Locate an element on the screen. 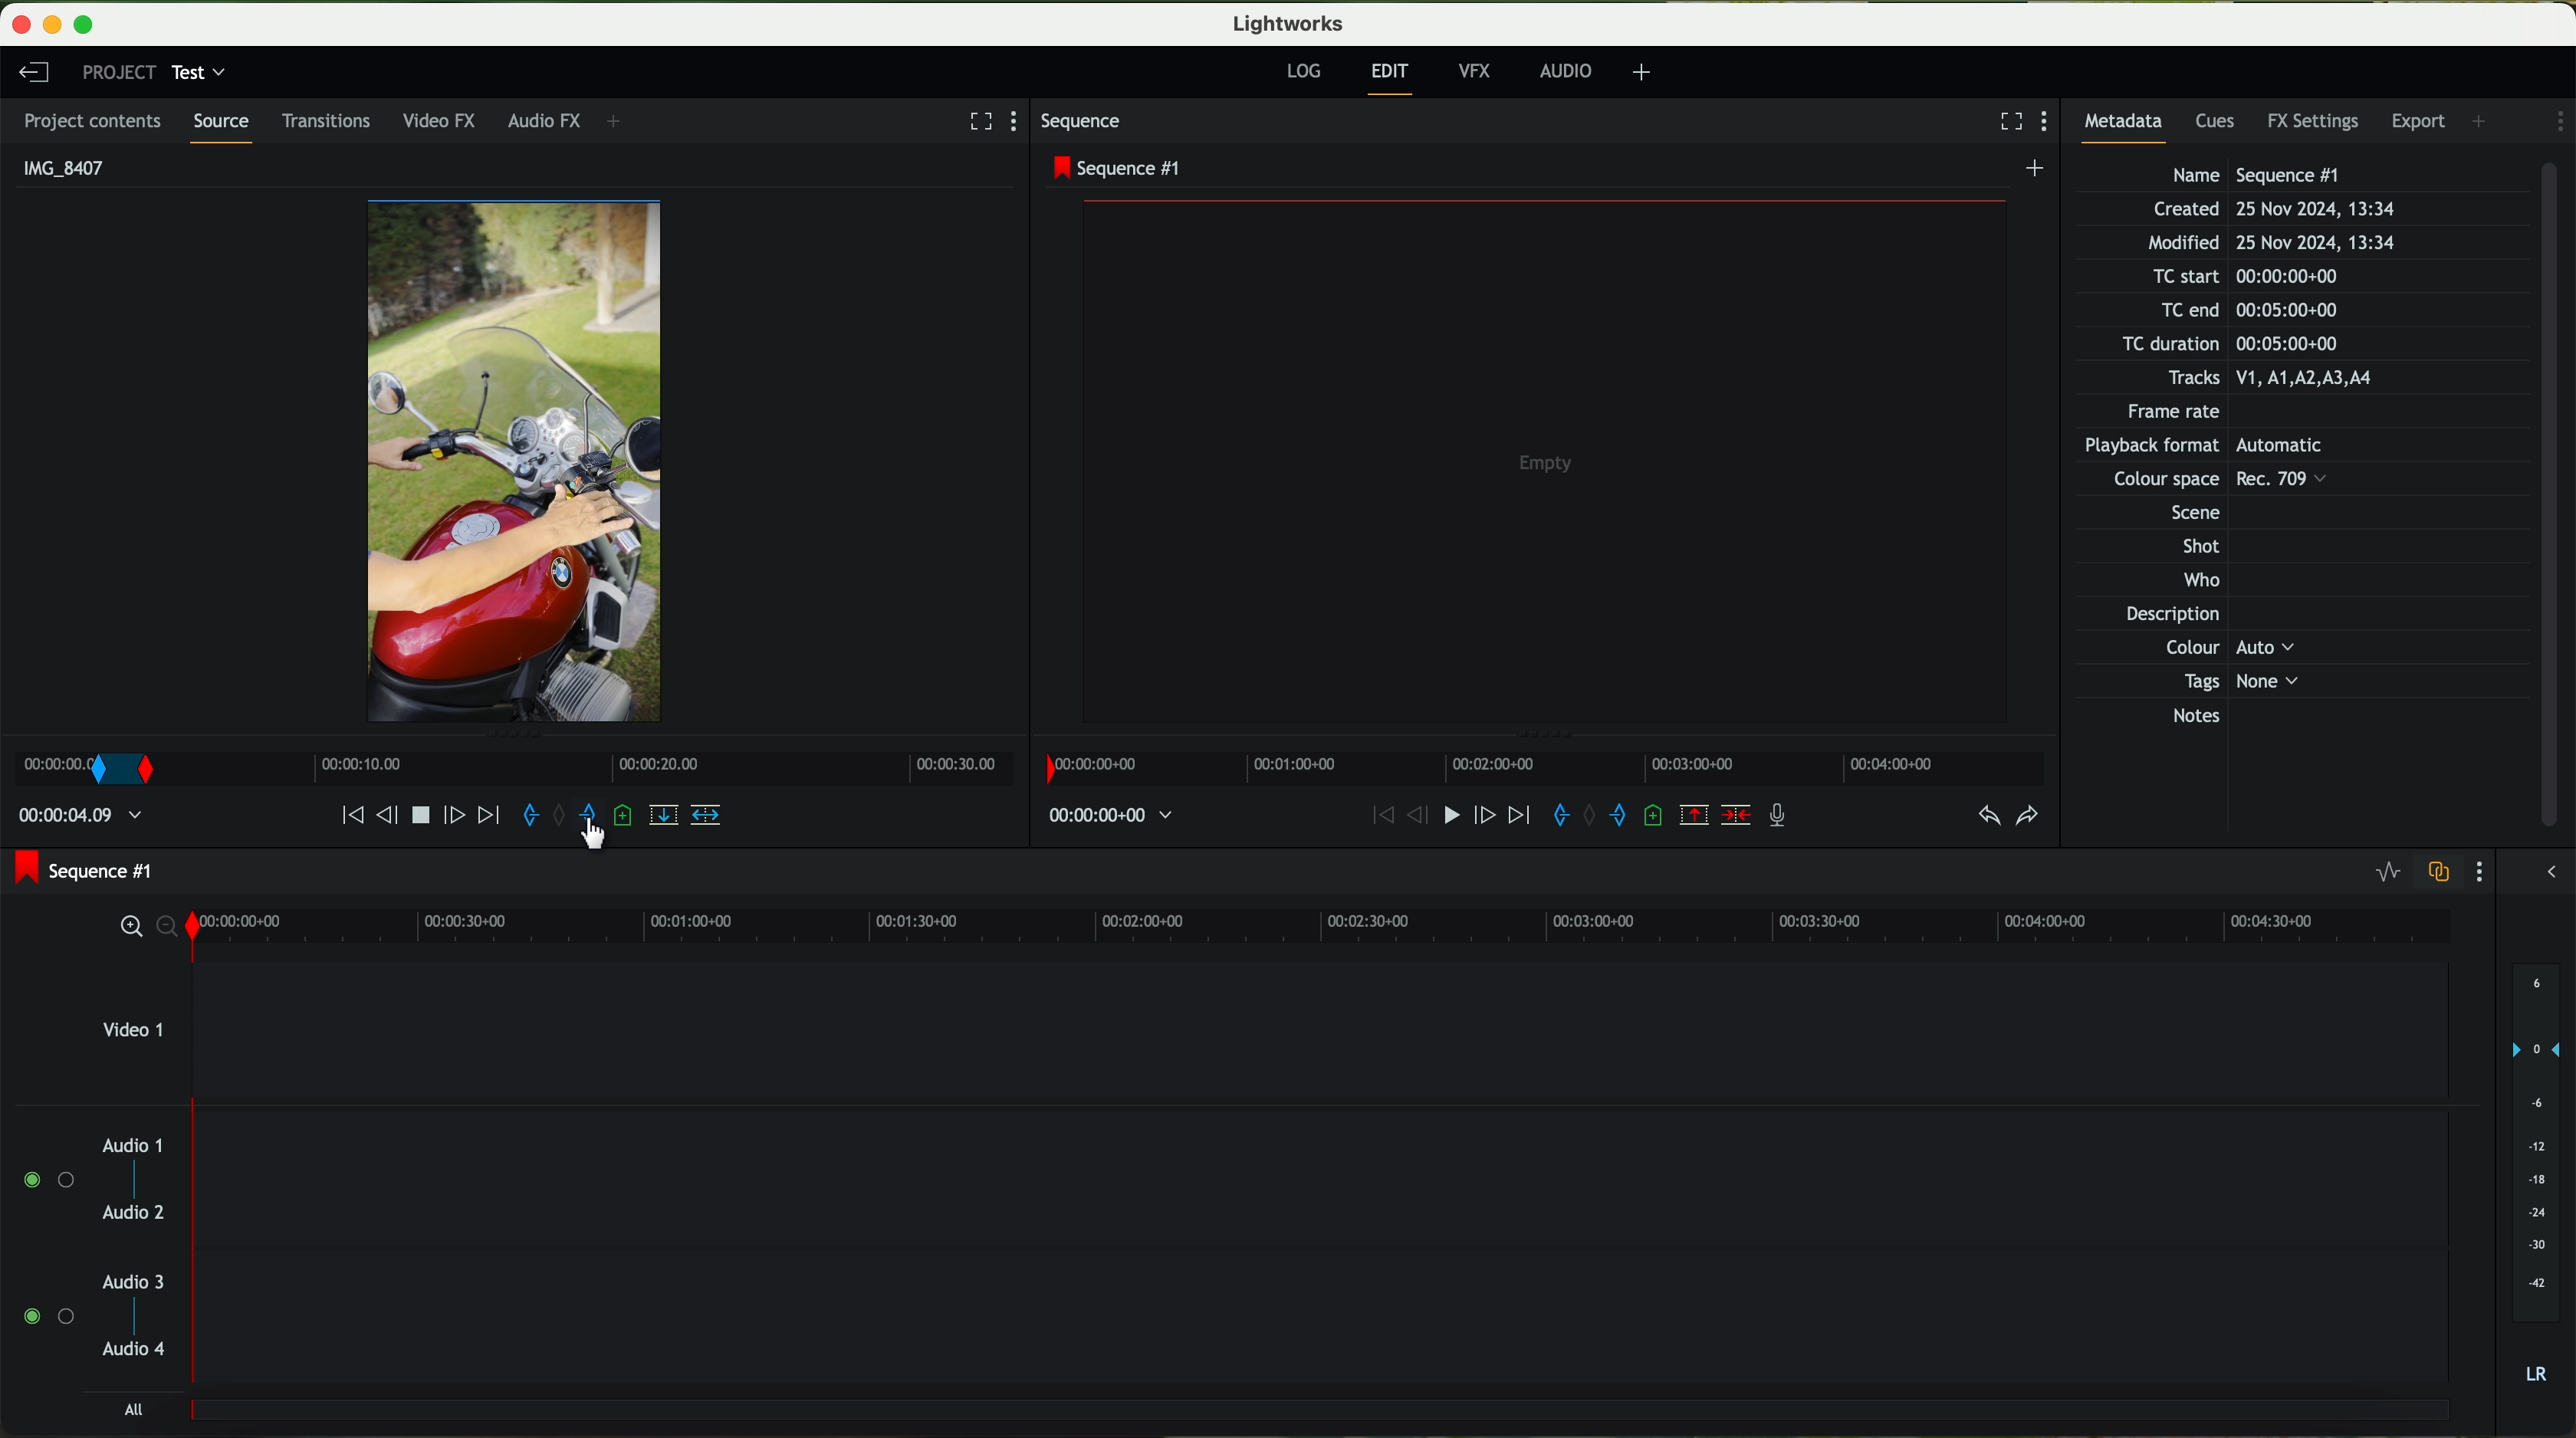 This screenshot has width=2576, height=1438. show settings menu is located at coordinates (2484, 872).